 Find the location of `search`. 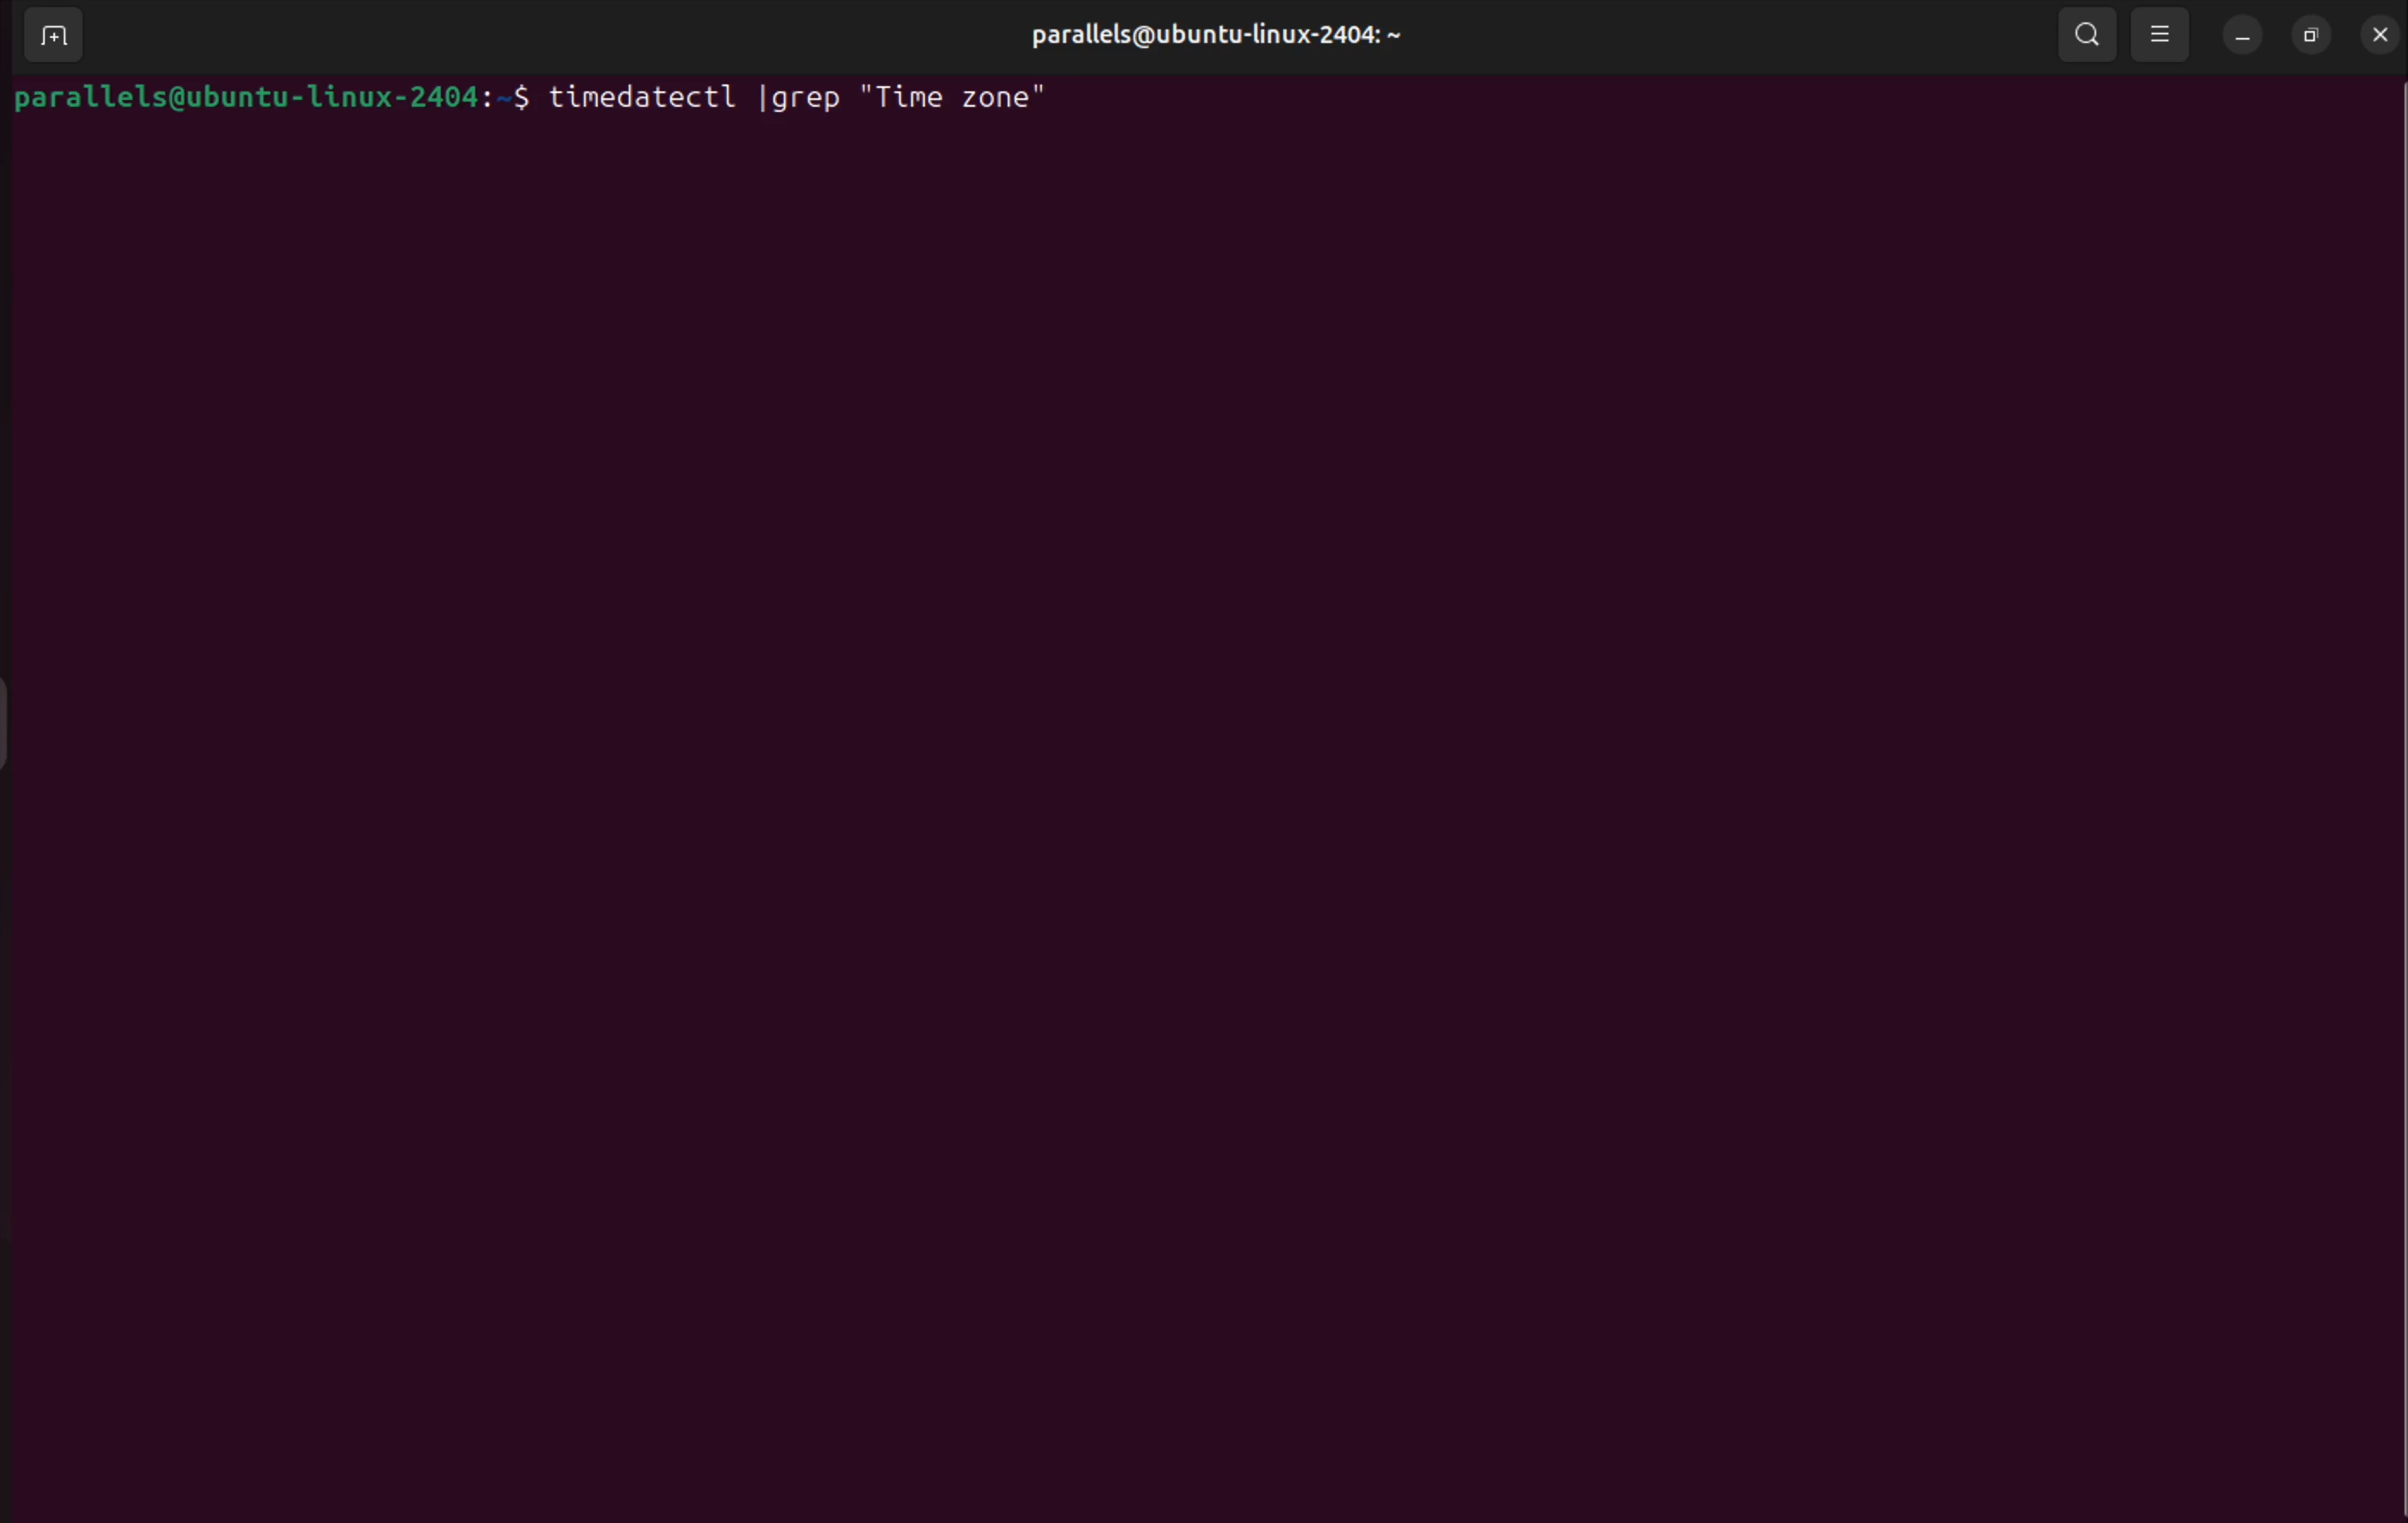

search is located at coordinates (2089, 34).